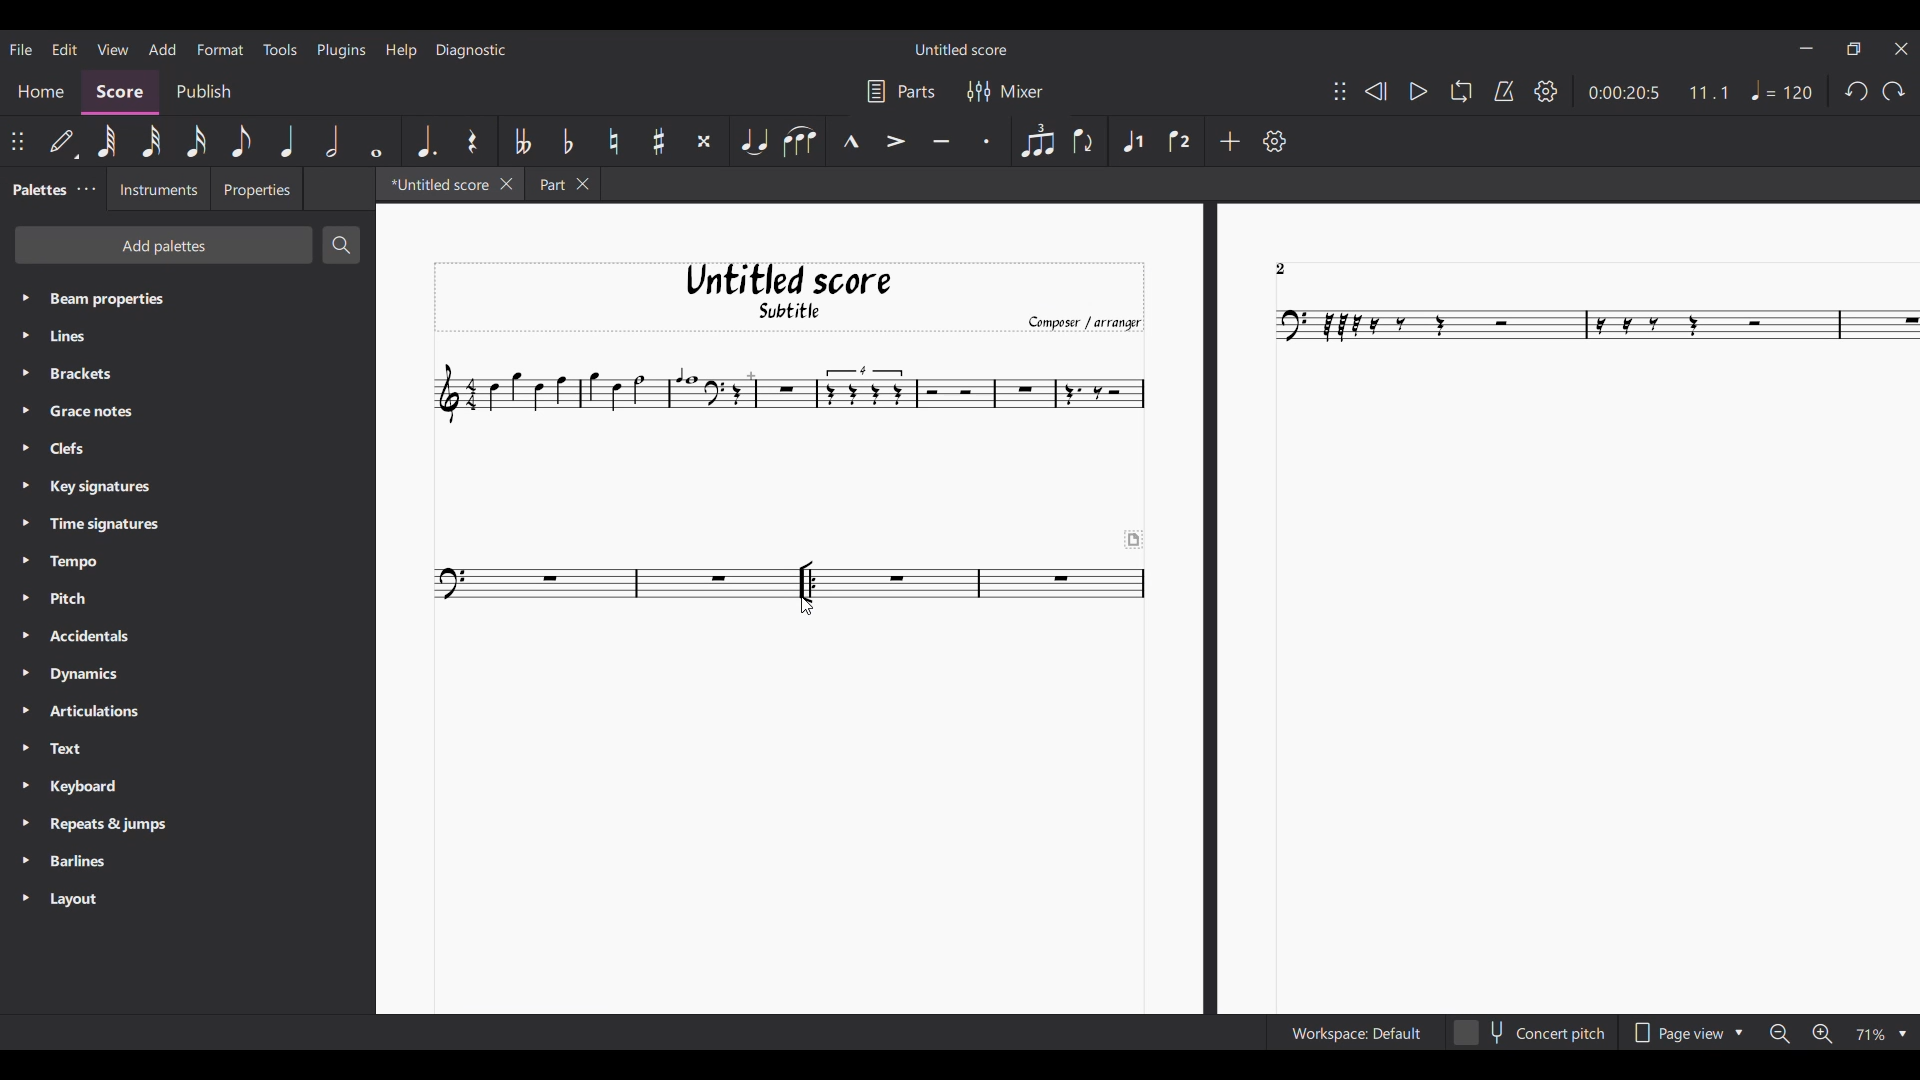 This screenshot has width=1920, height=1080. Describe the element at coordinates (988, 140) in the screenshot. I see `Staccato` at that location.